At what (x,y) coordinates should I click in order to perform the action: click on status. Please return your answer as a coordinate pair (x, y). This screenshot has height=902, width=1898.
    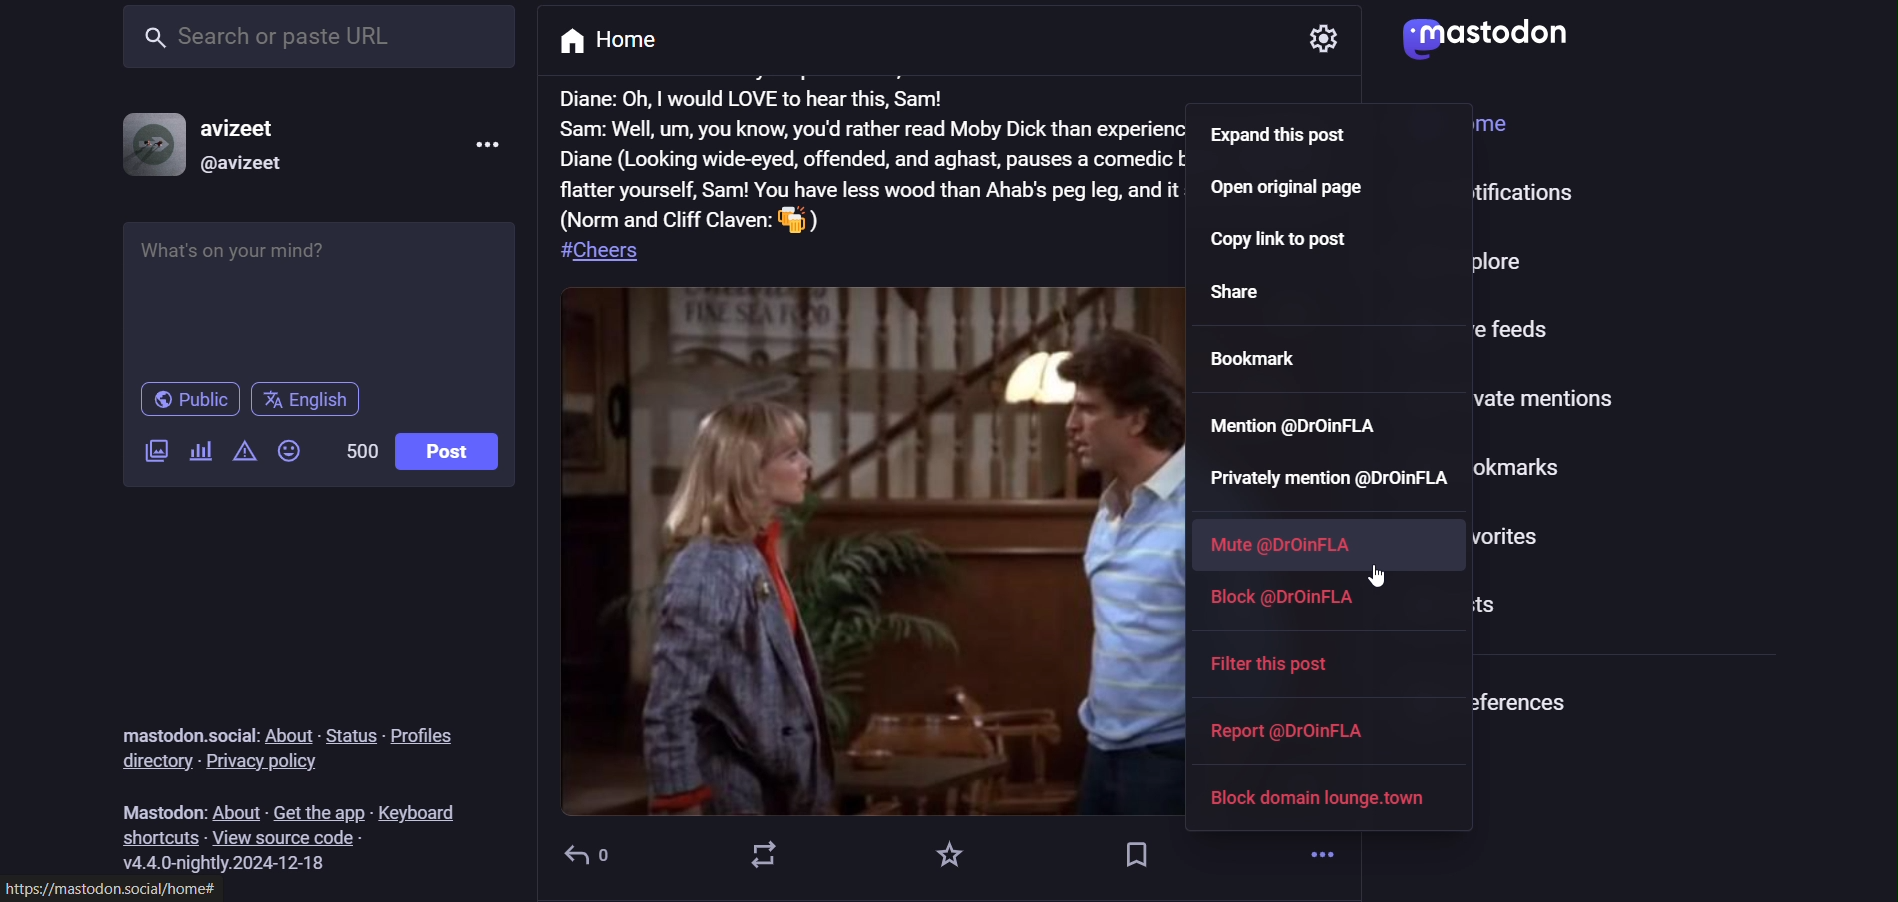
    Looking at the image, I should click on (352, 735).